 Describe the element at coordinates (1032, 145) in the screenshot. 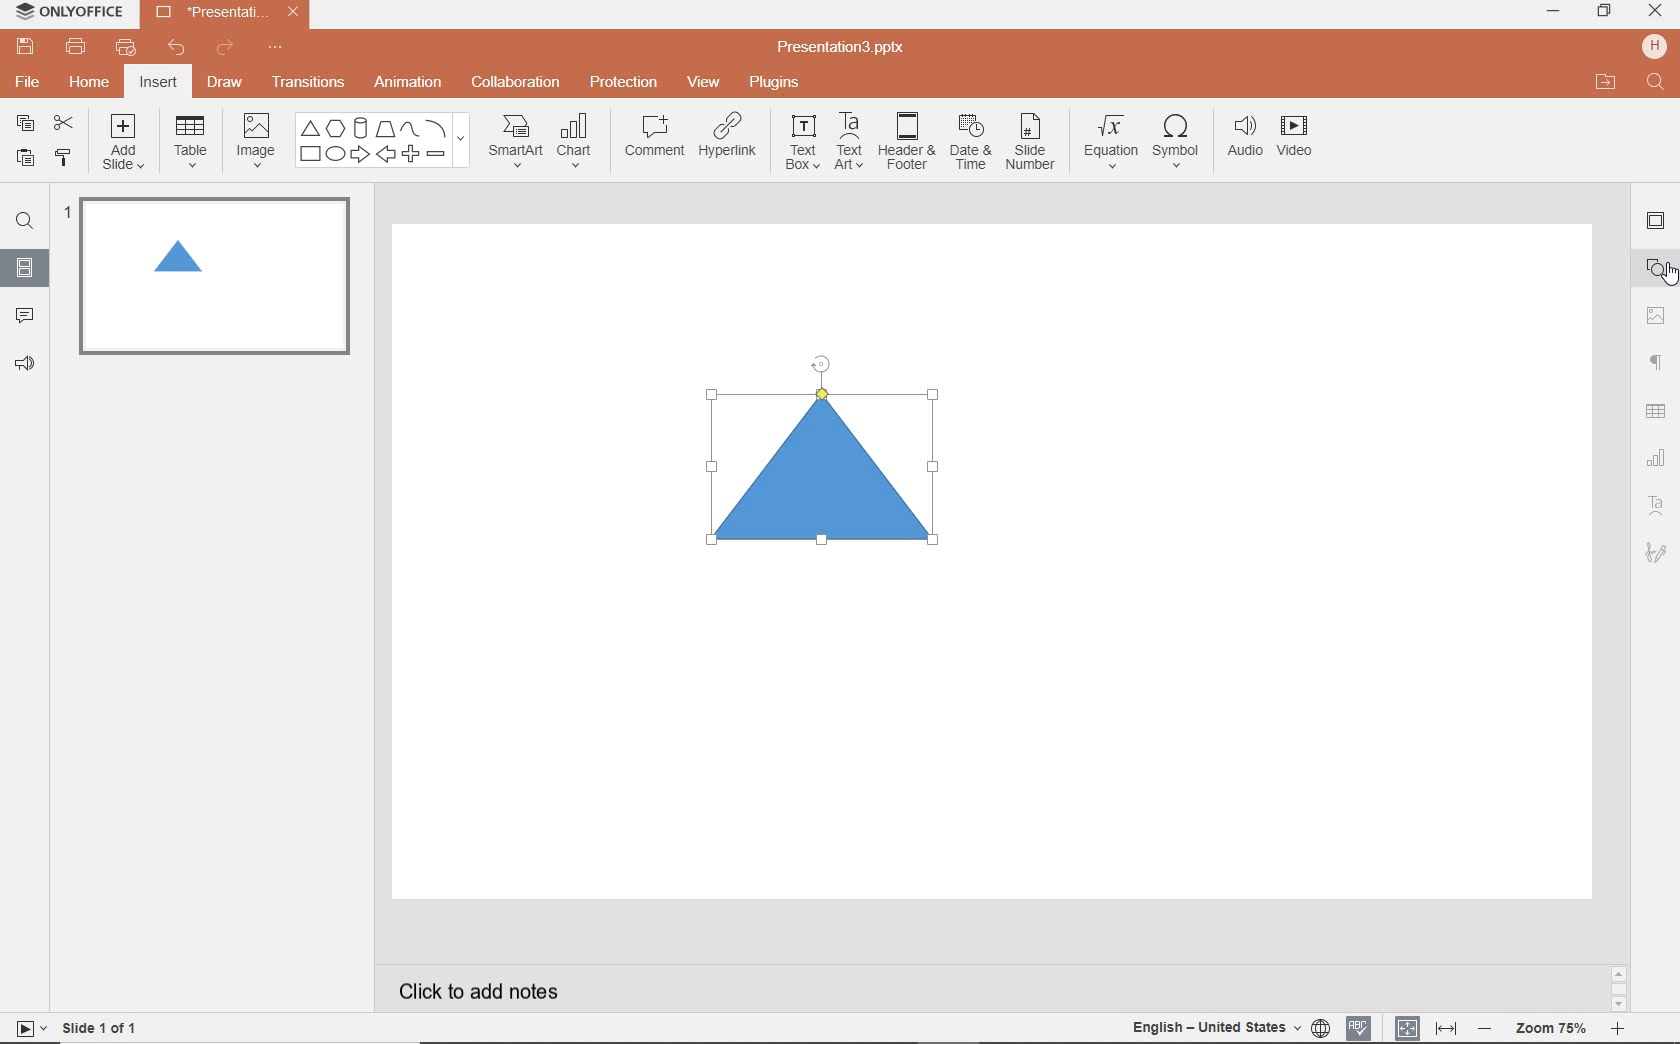

I see `SLIDE NUMBER` at that location.